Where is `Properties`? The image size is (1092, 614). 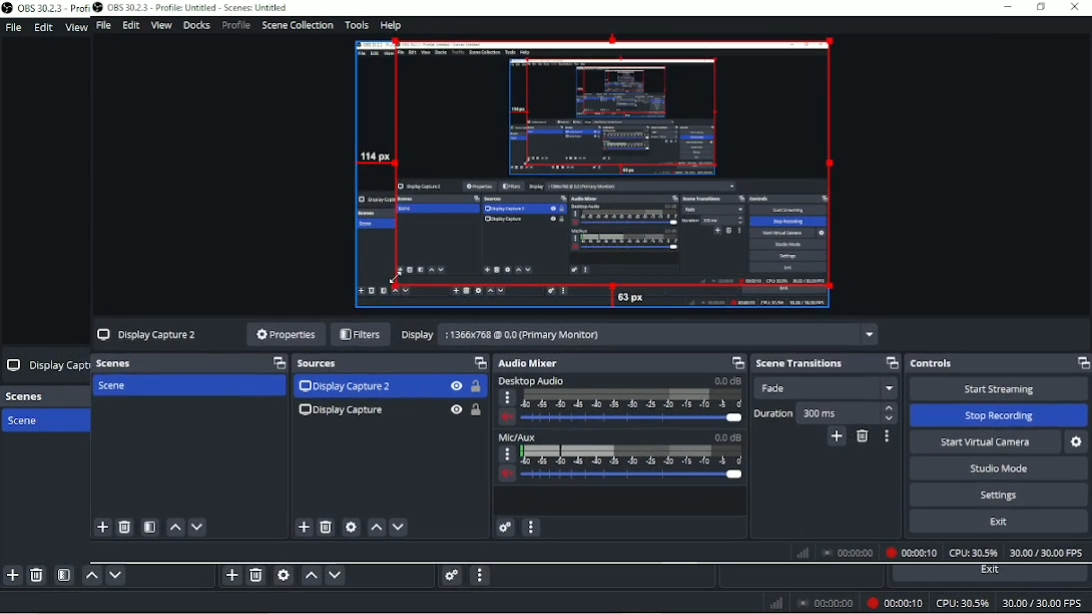
Properties is located at coordinates (285, 332).